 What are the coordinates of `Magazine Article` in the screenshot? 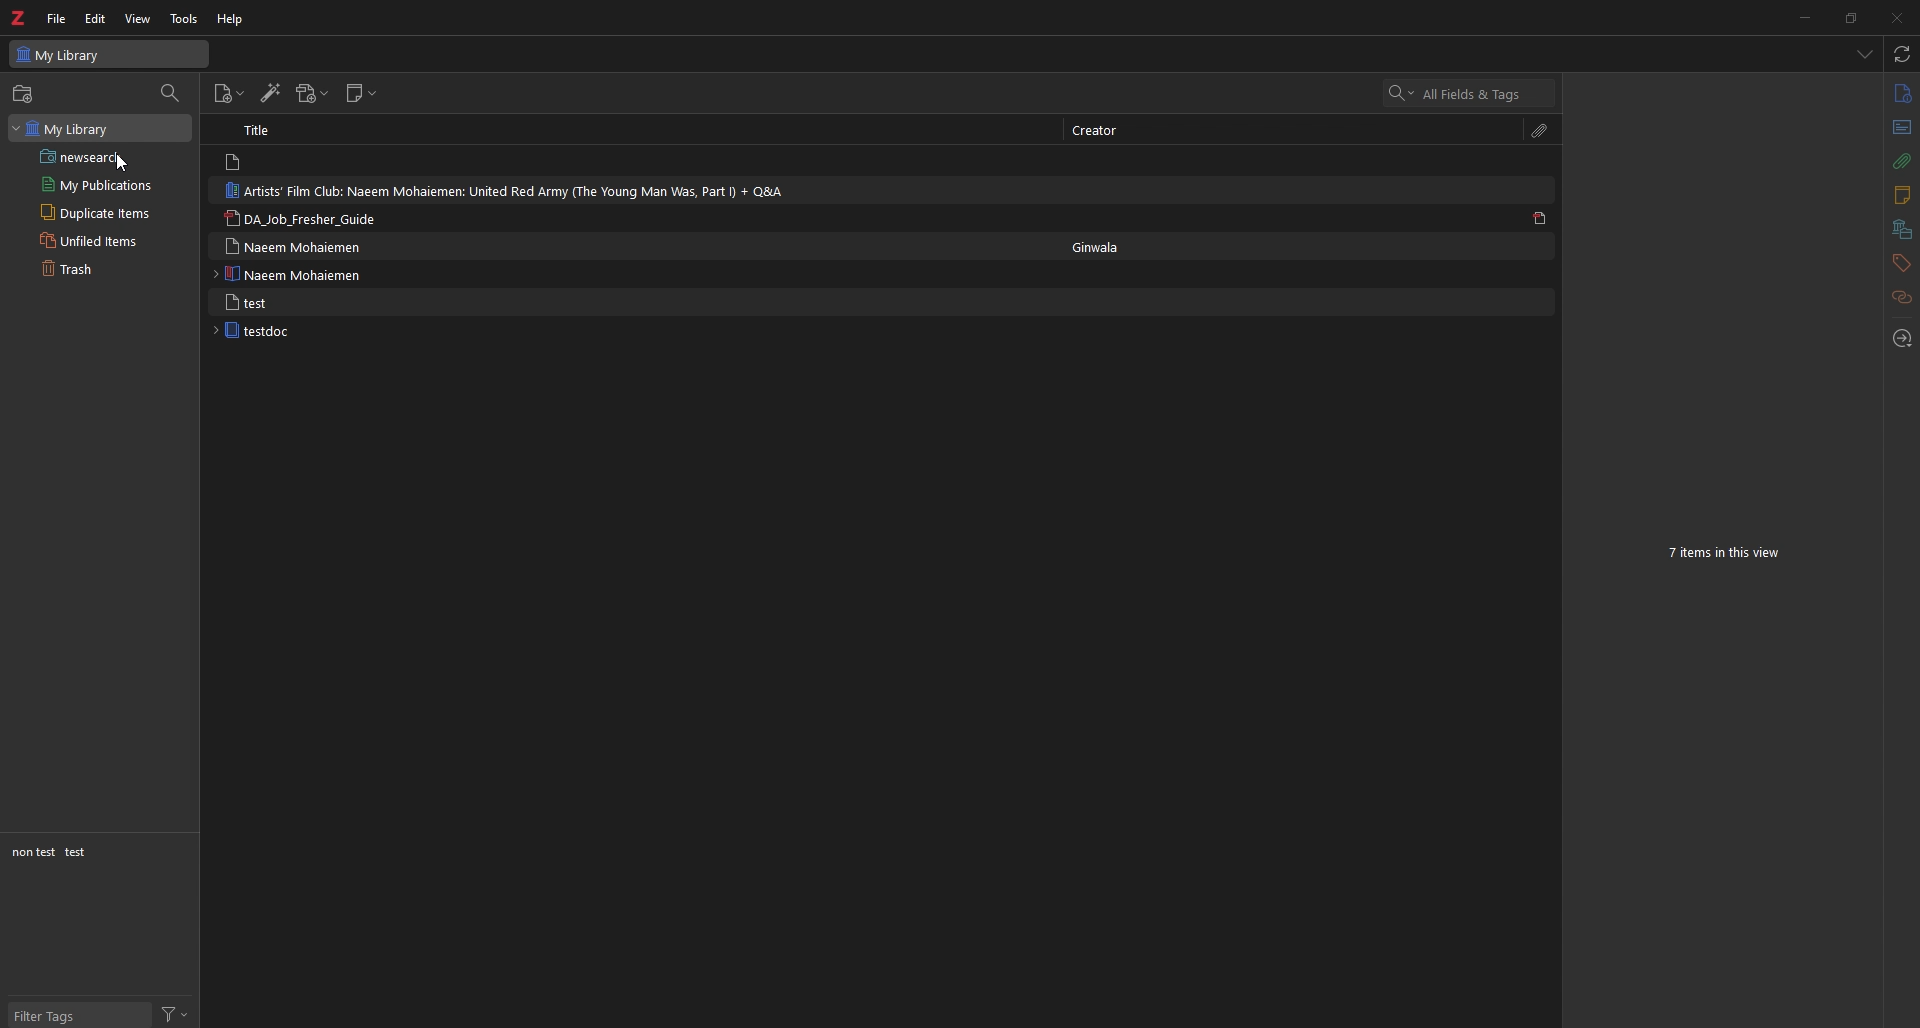 It's located at (503, 192).